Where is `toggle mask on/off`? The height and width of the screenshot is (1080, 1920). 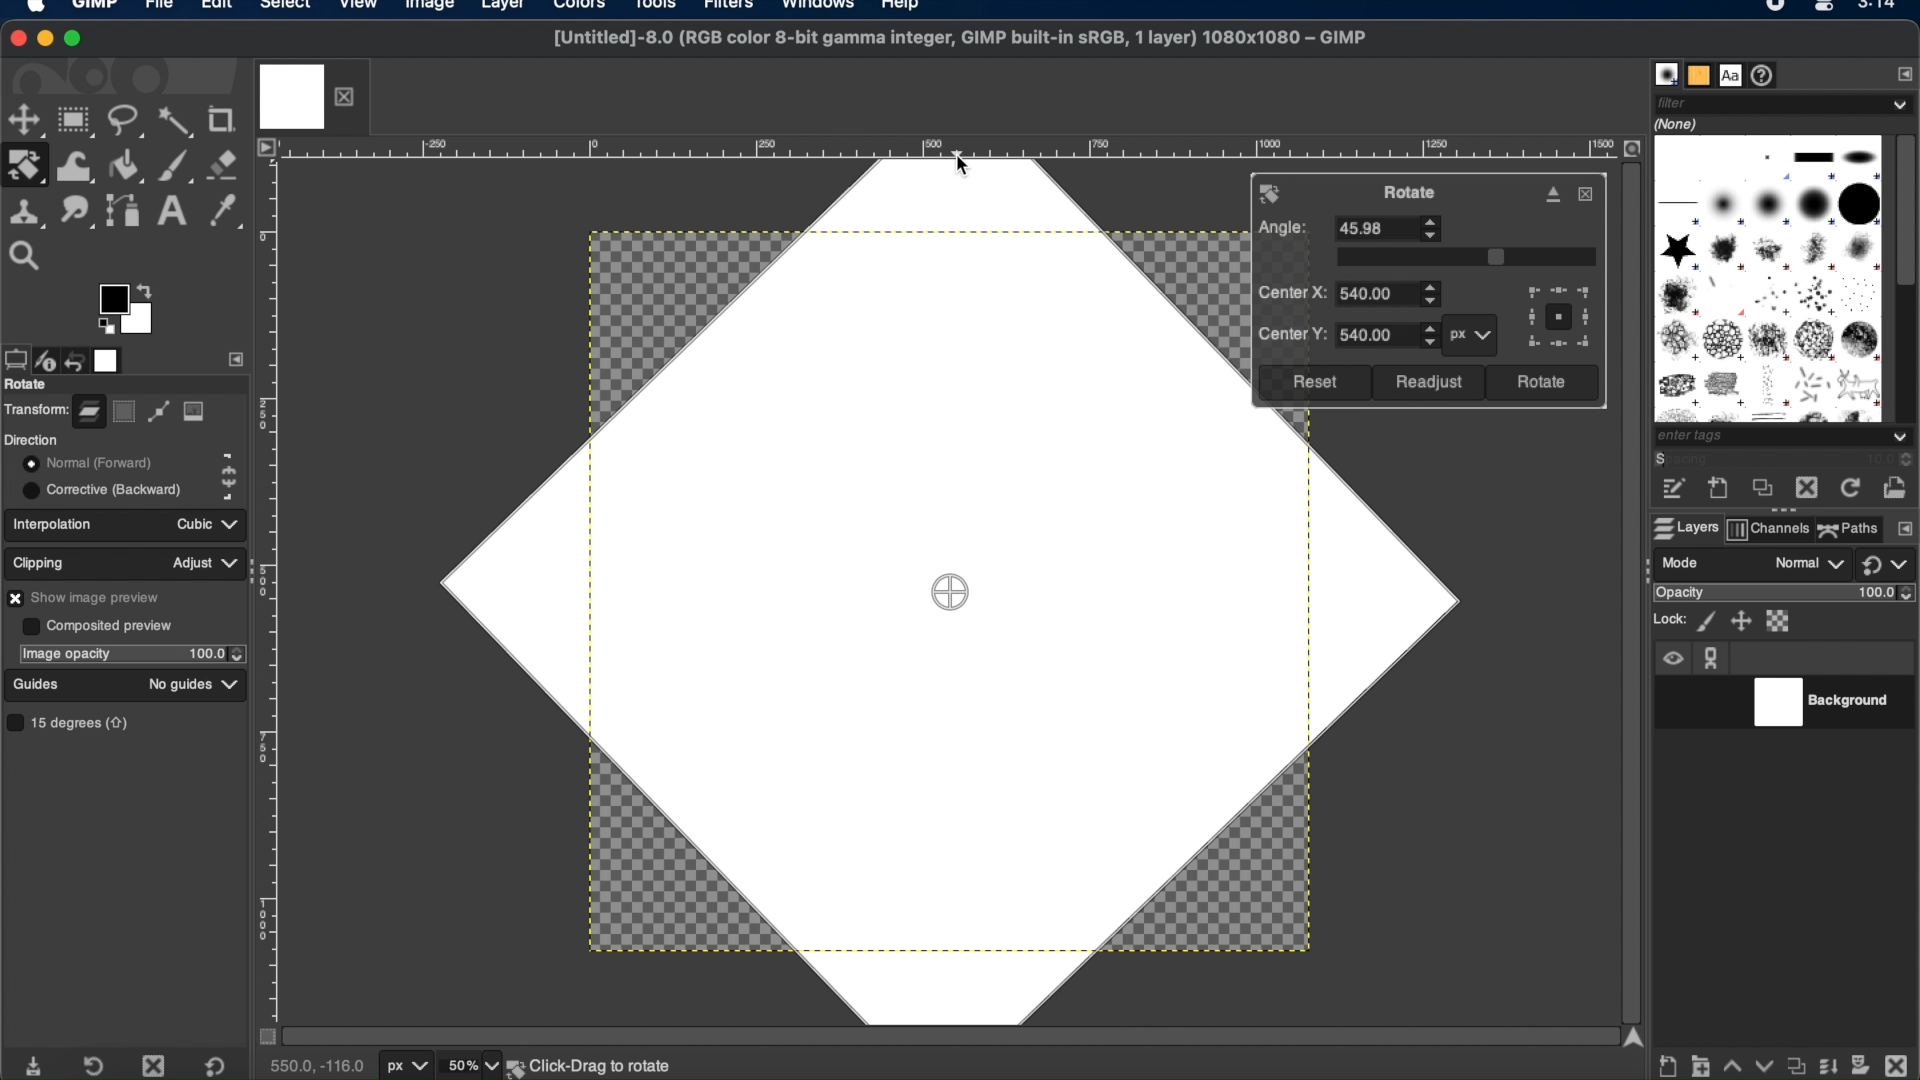 toggle mask on/off is located at coordinates (261, 1036).